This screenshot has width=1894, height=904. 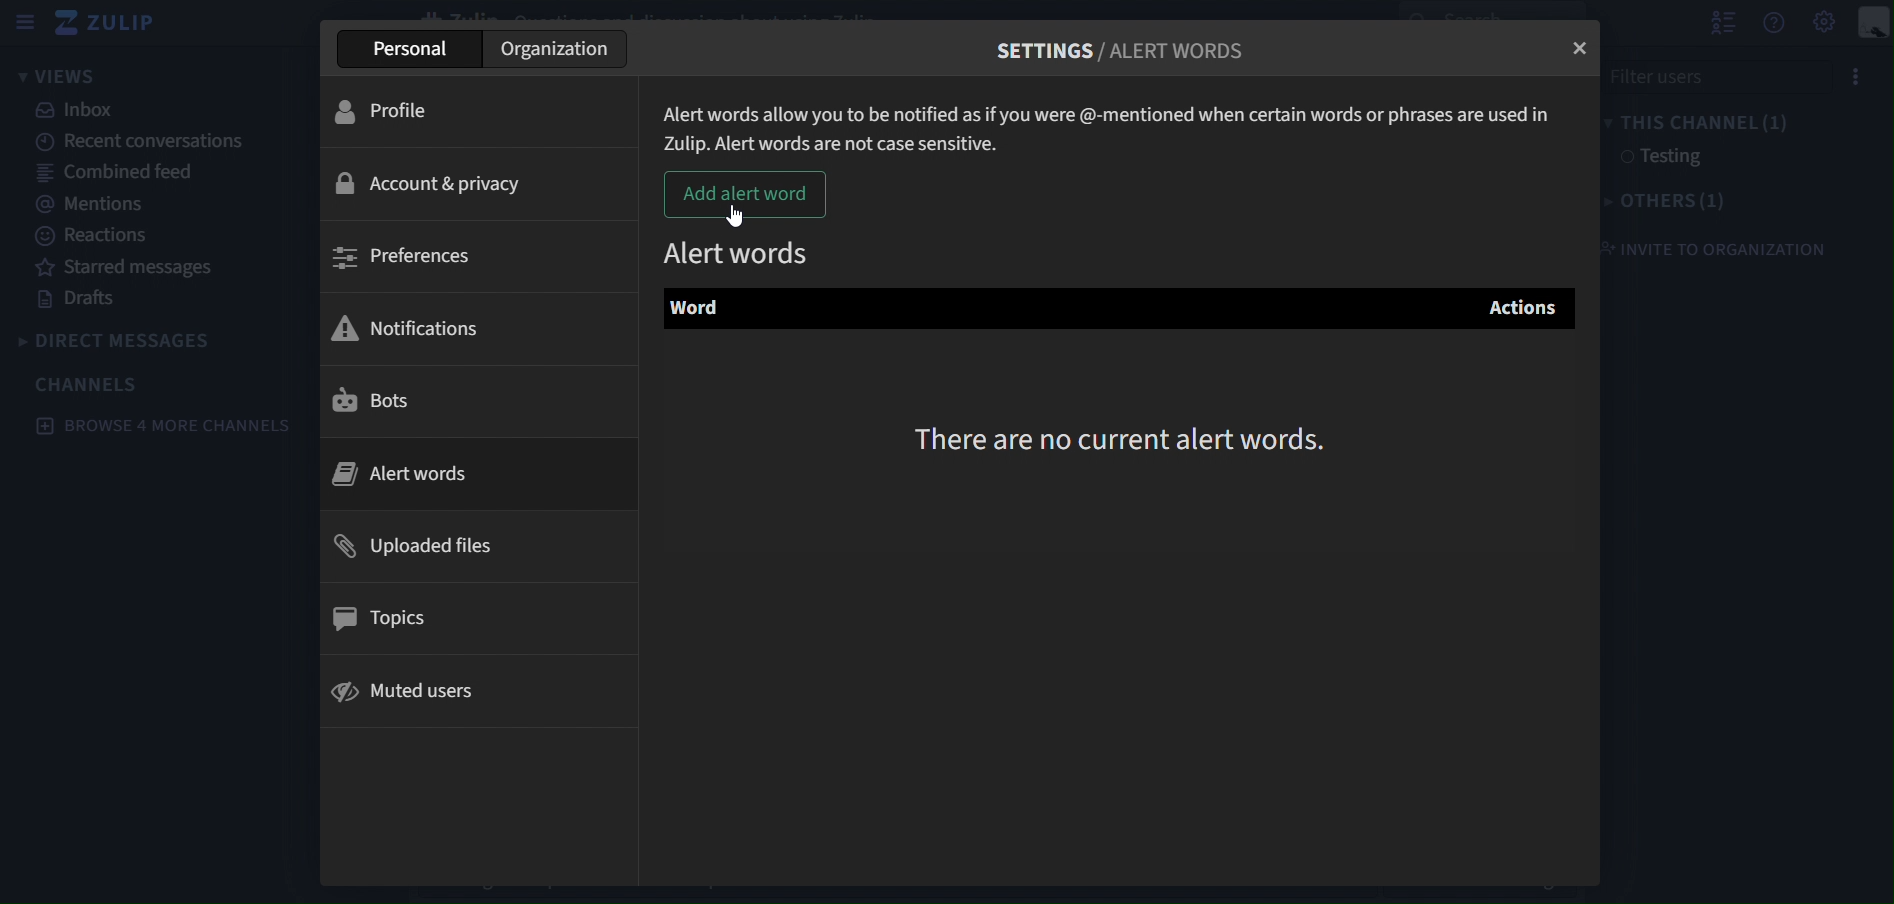 I want to click on There are no current alert words, so click(x=1129, y=437).